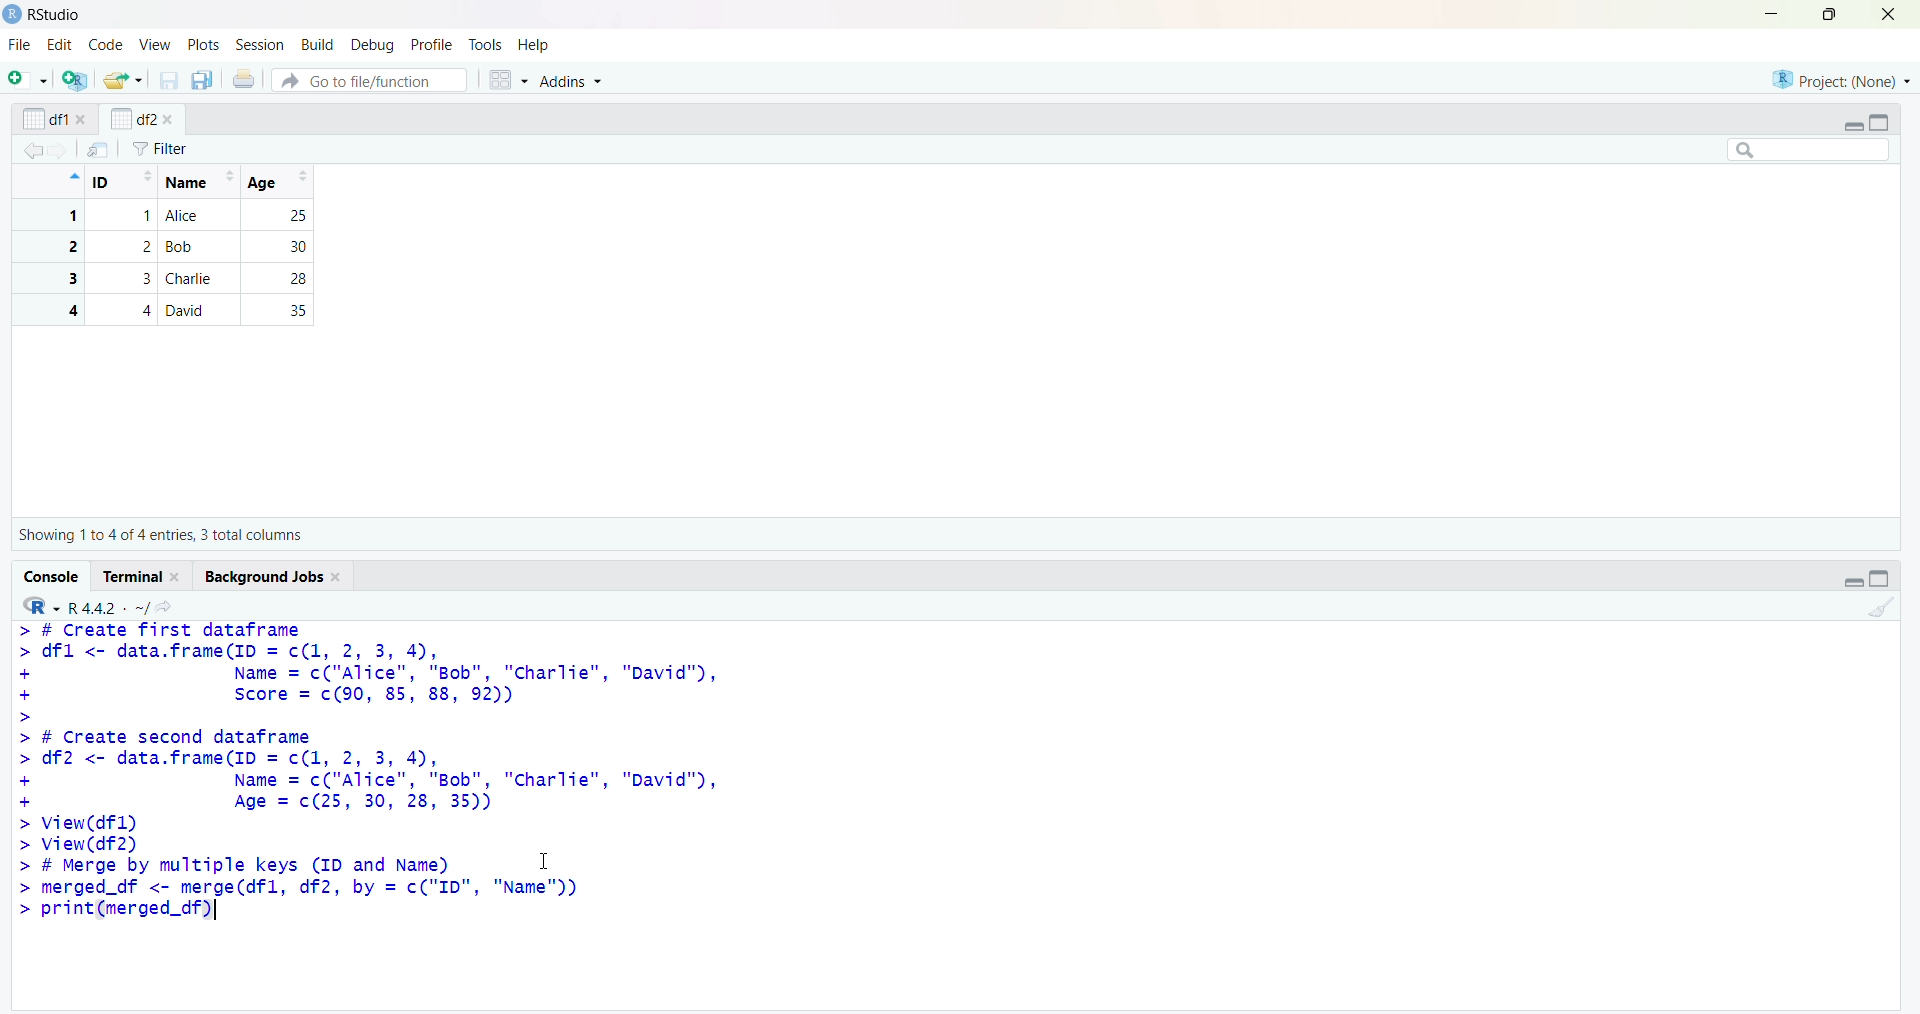 This screenshot has height=1014, width=1920. What do you see at coordinates (172, 247) in the screenshot?
I see `2 2 Bob 30` at bounding box center [172, 247].